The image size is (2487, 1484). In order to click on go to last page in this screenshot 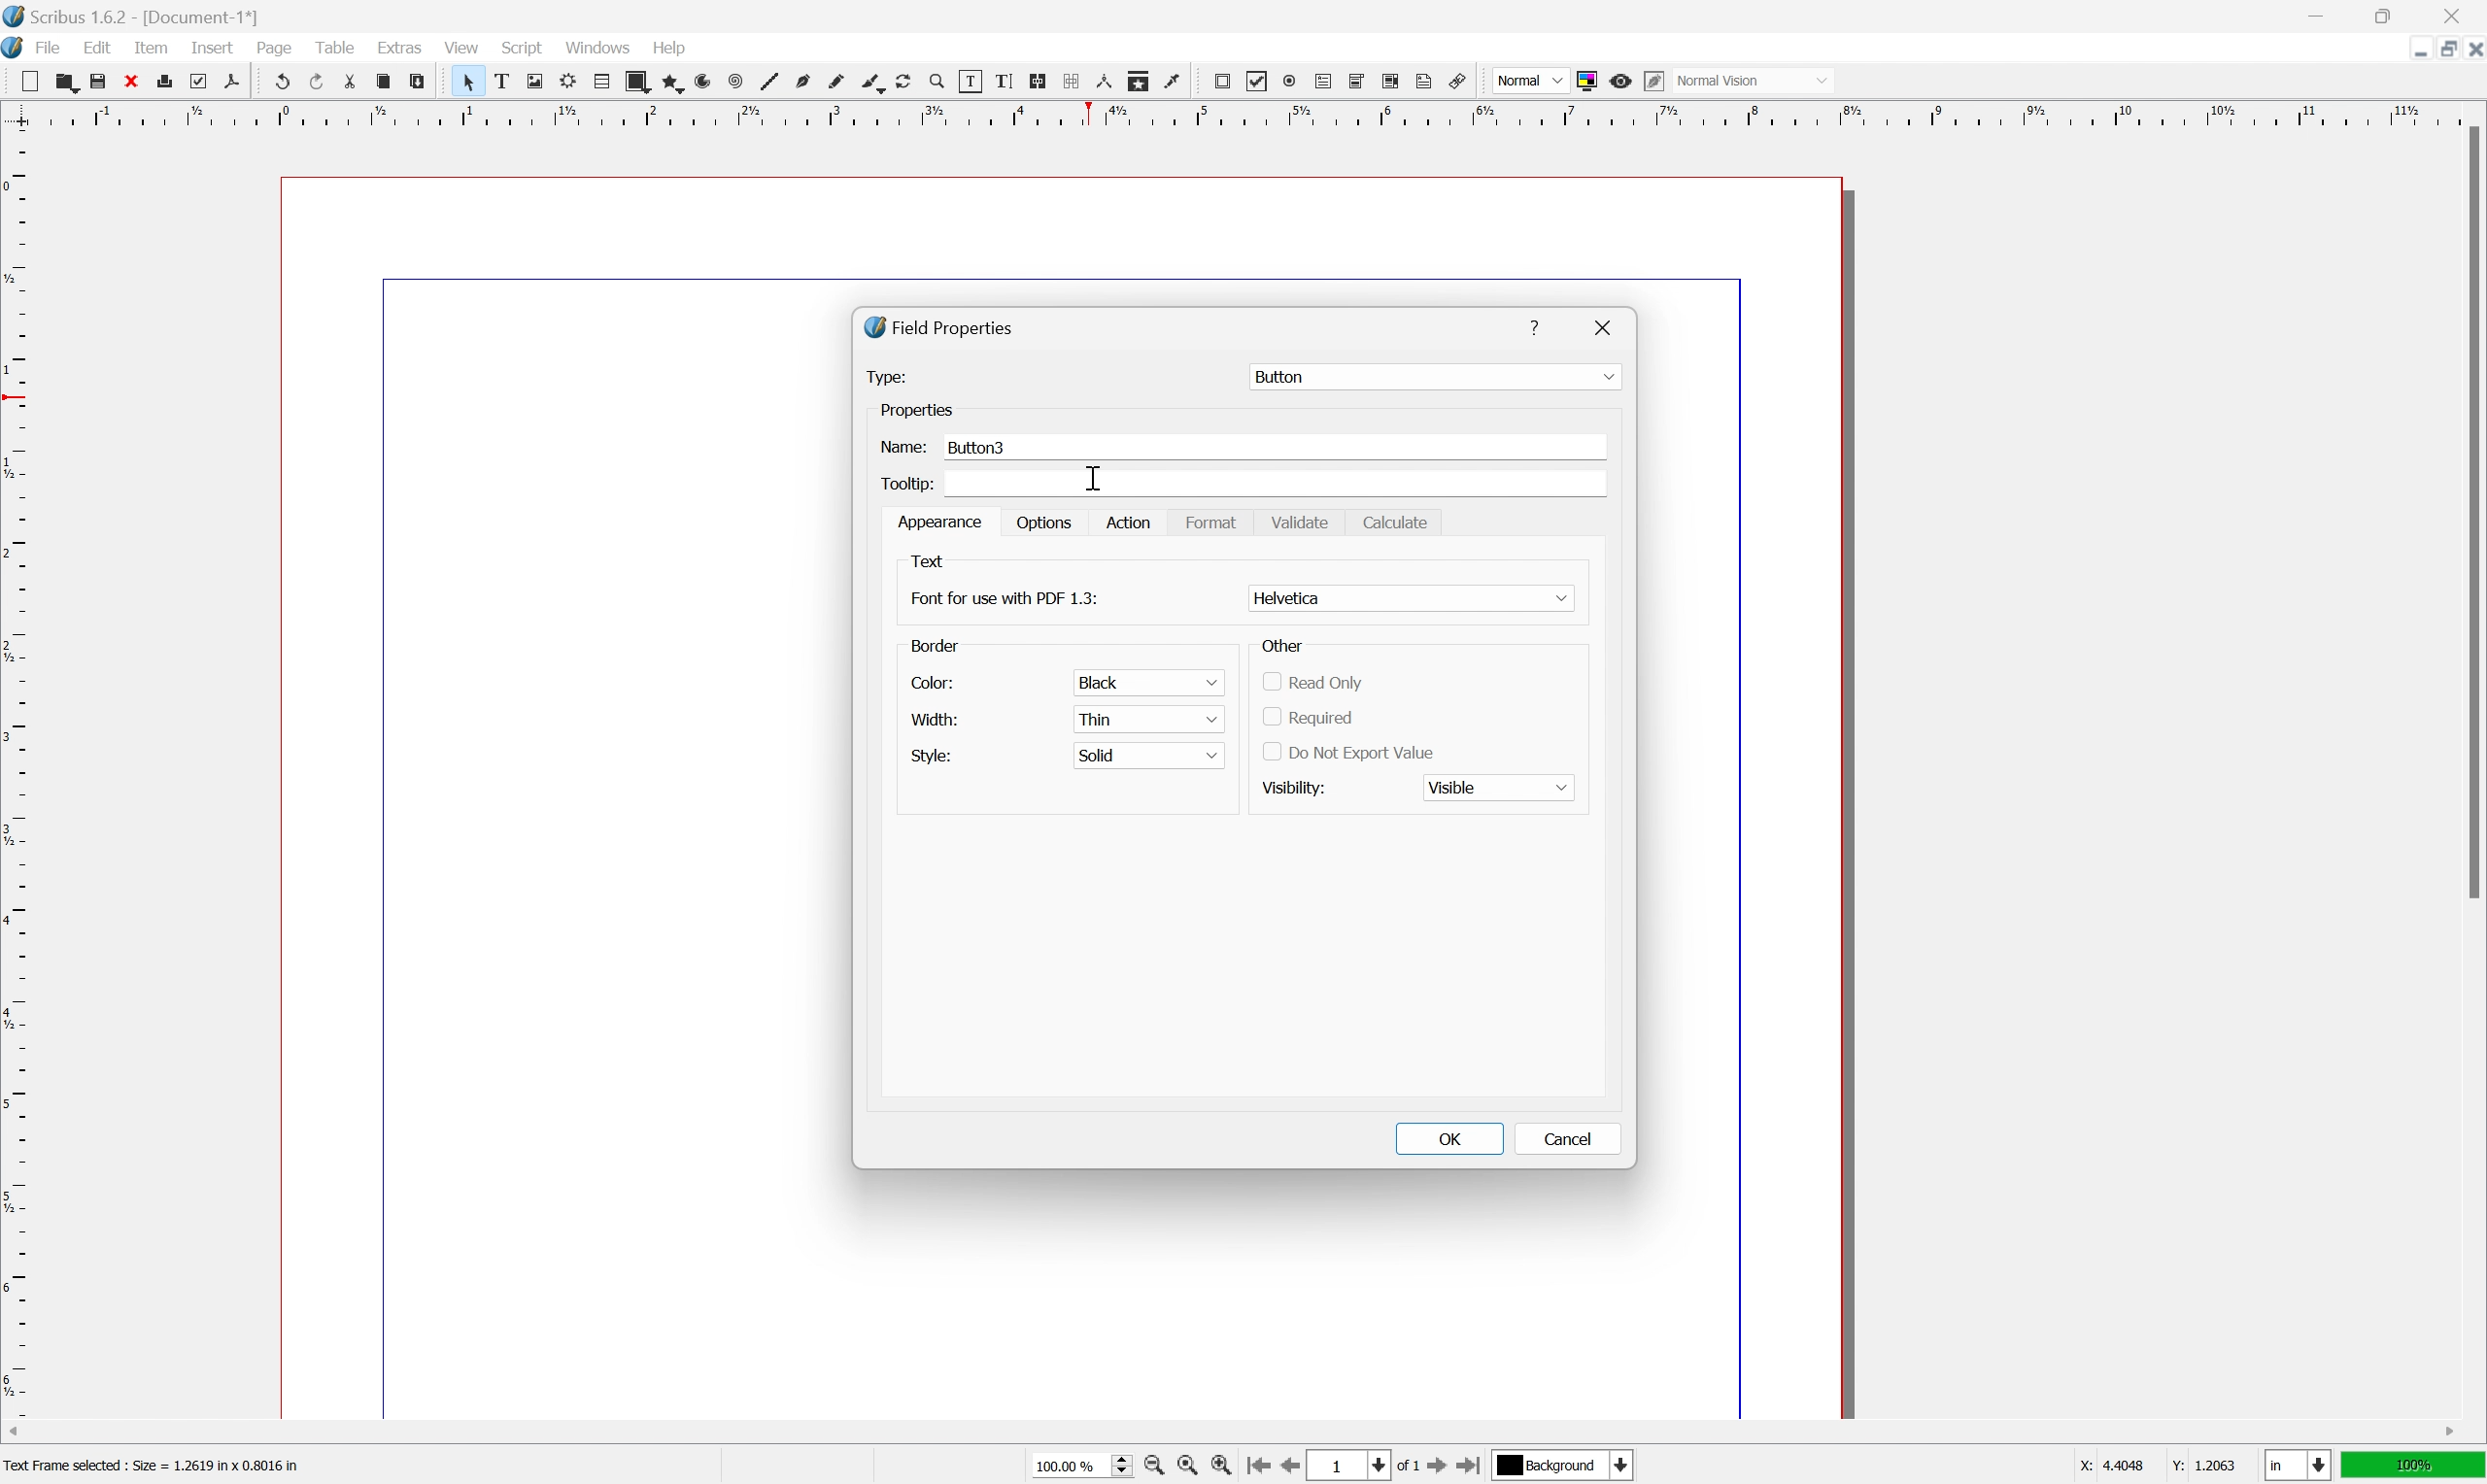, I will do `click(1469, 1469)`.